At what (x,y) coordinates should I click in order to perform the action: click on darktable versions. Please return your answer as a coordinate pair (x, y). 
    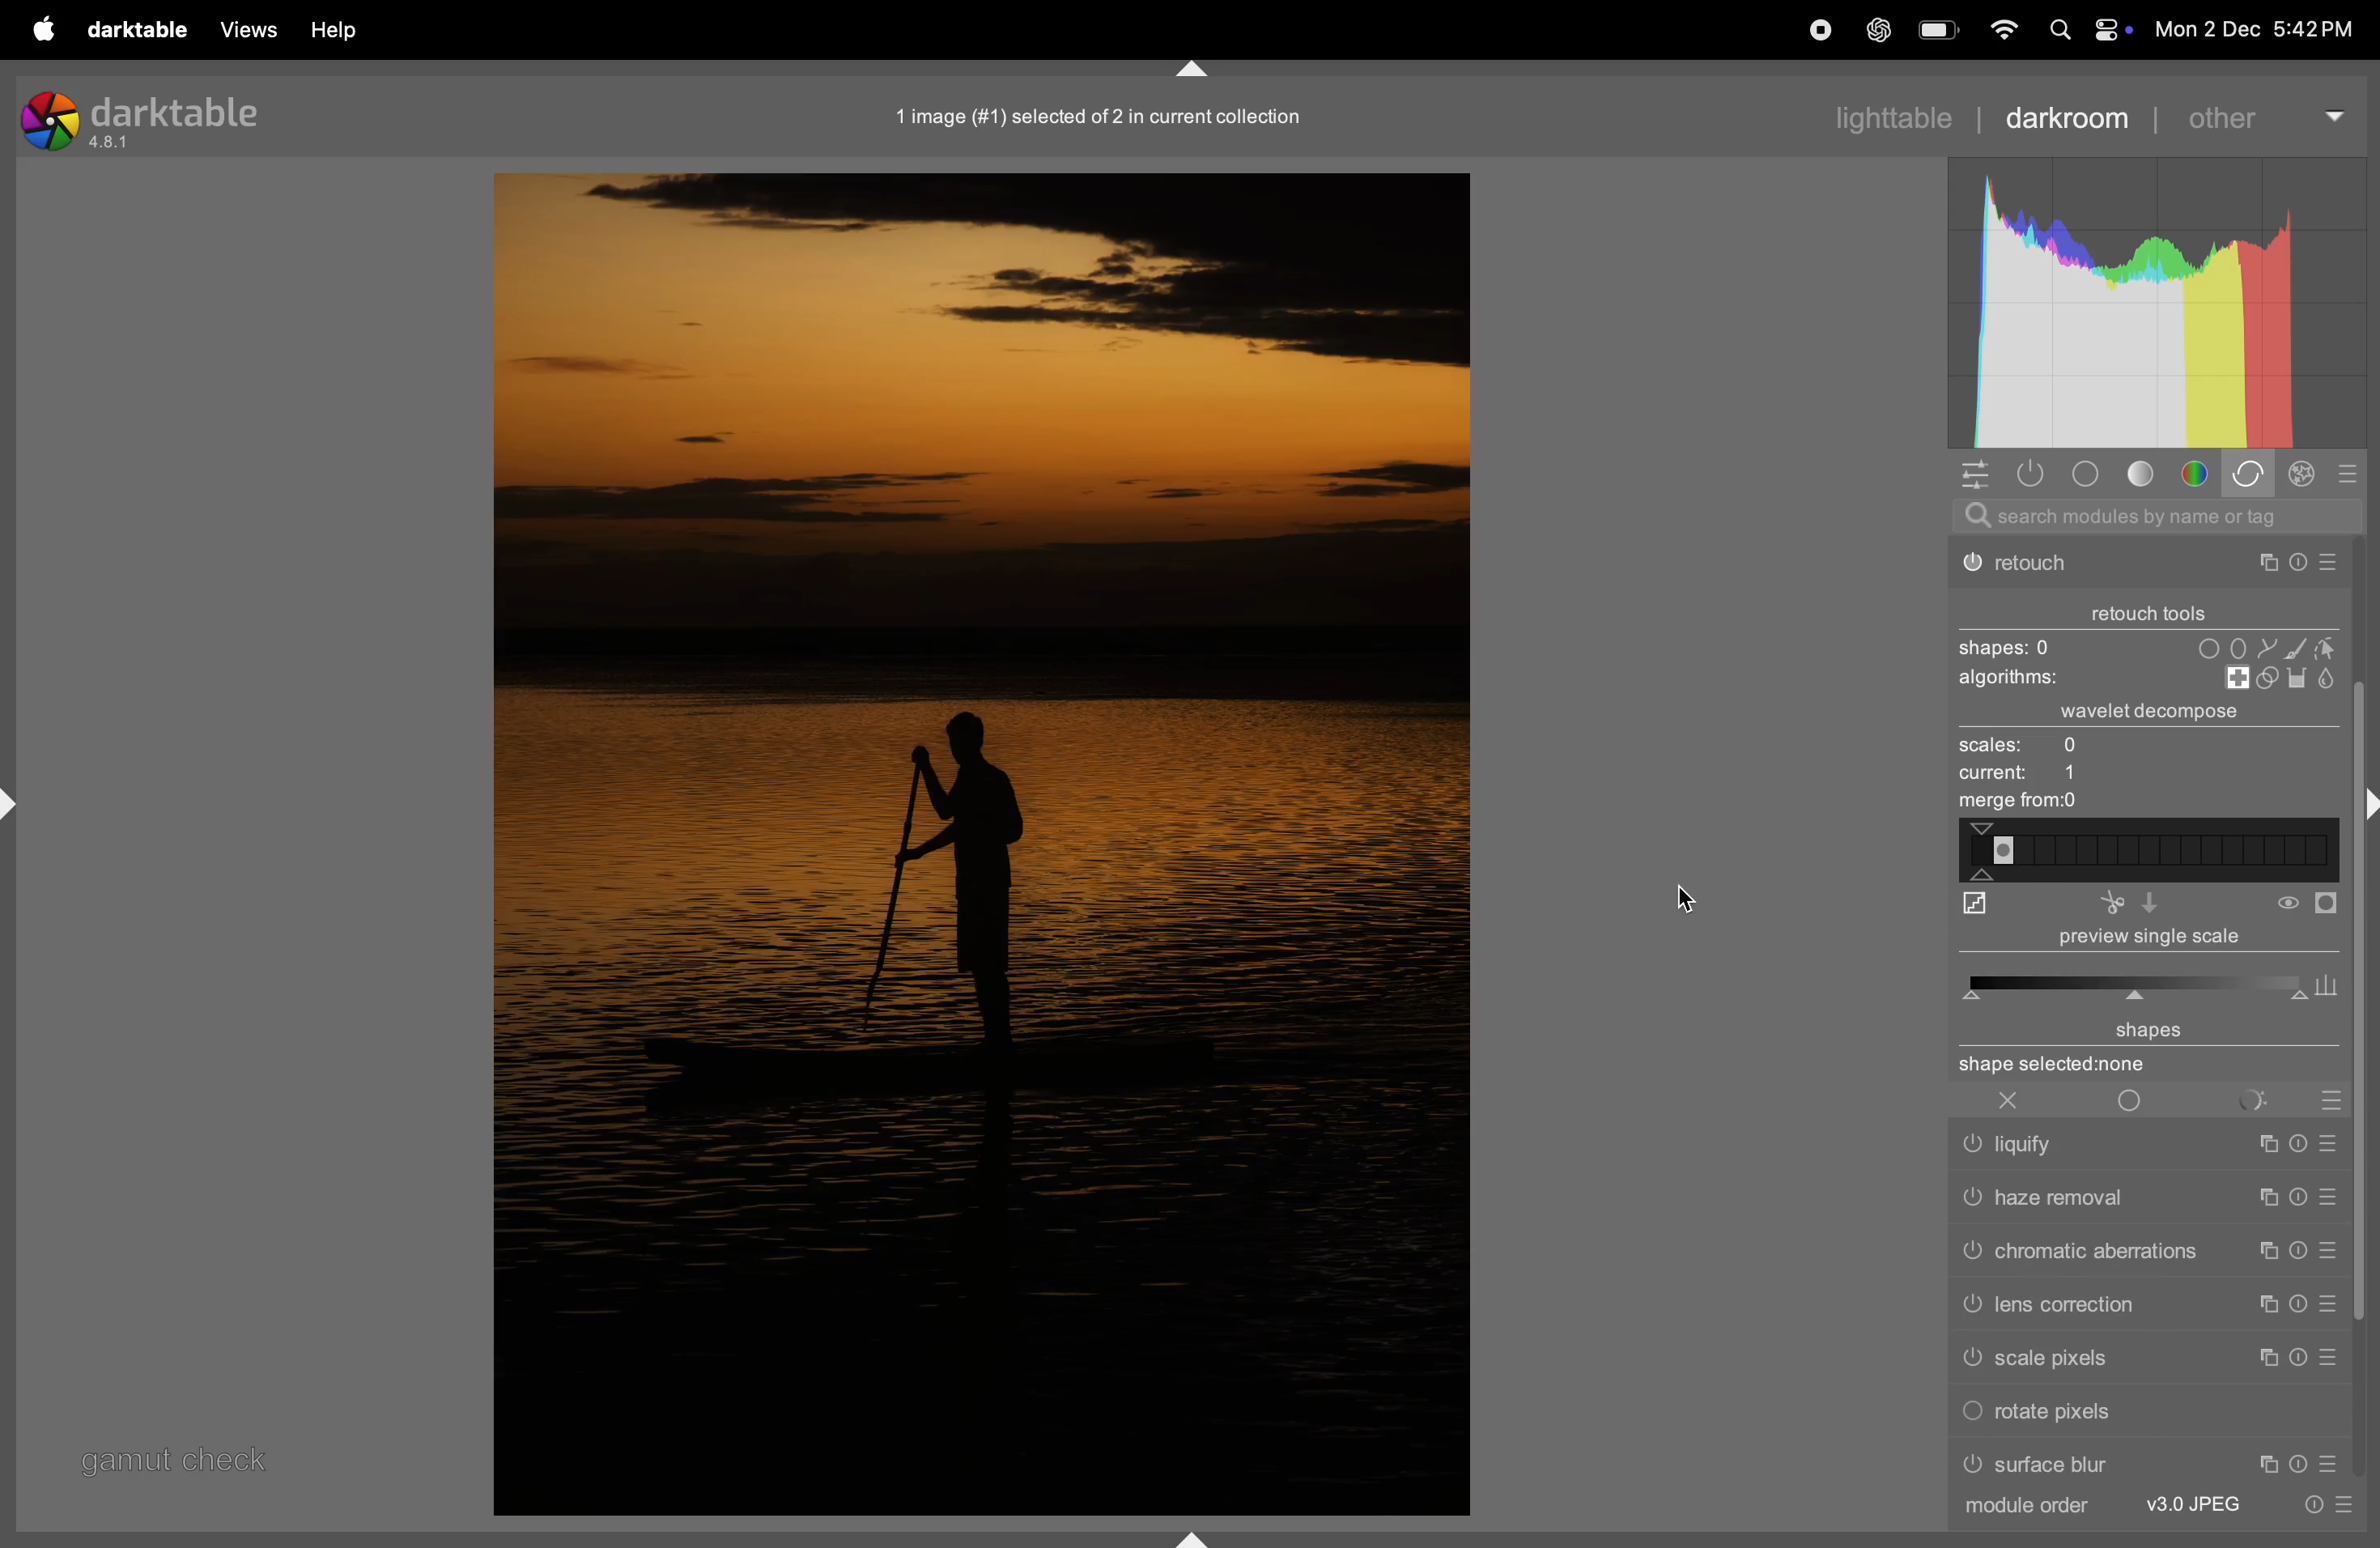
    Looking at the image, I should click on (149, 118).